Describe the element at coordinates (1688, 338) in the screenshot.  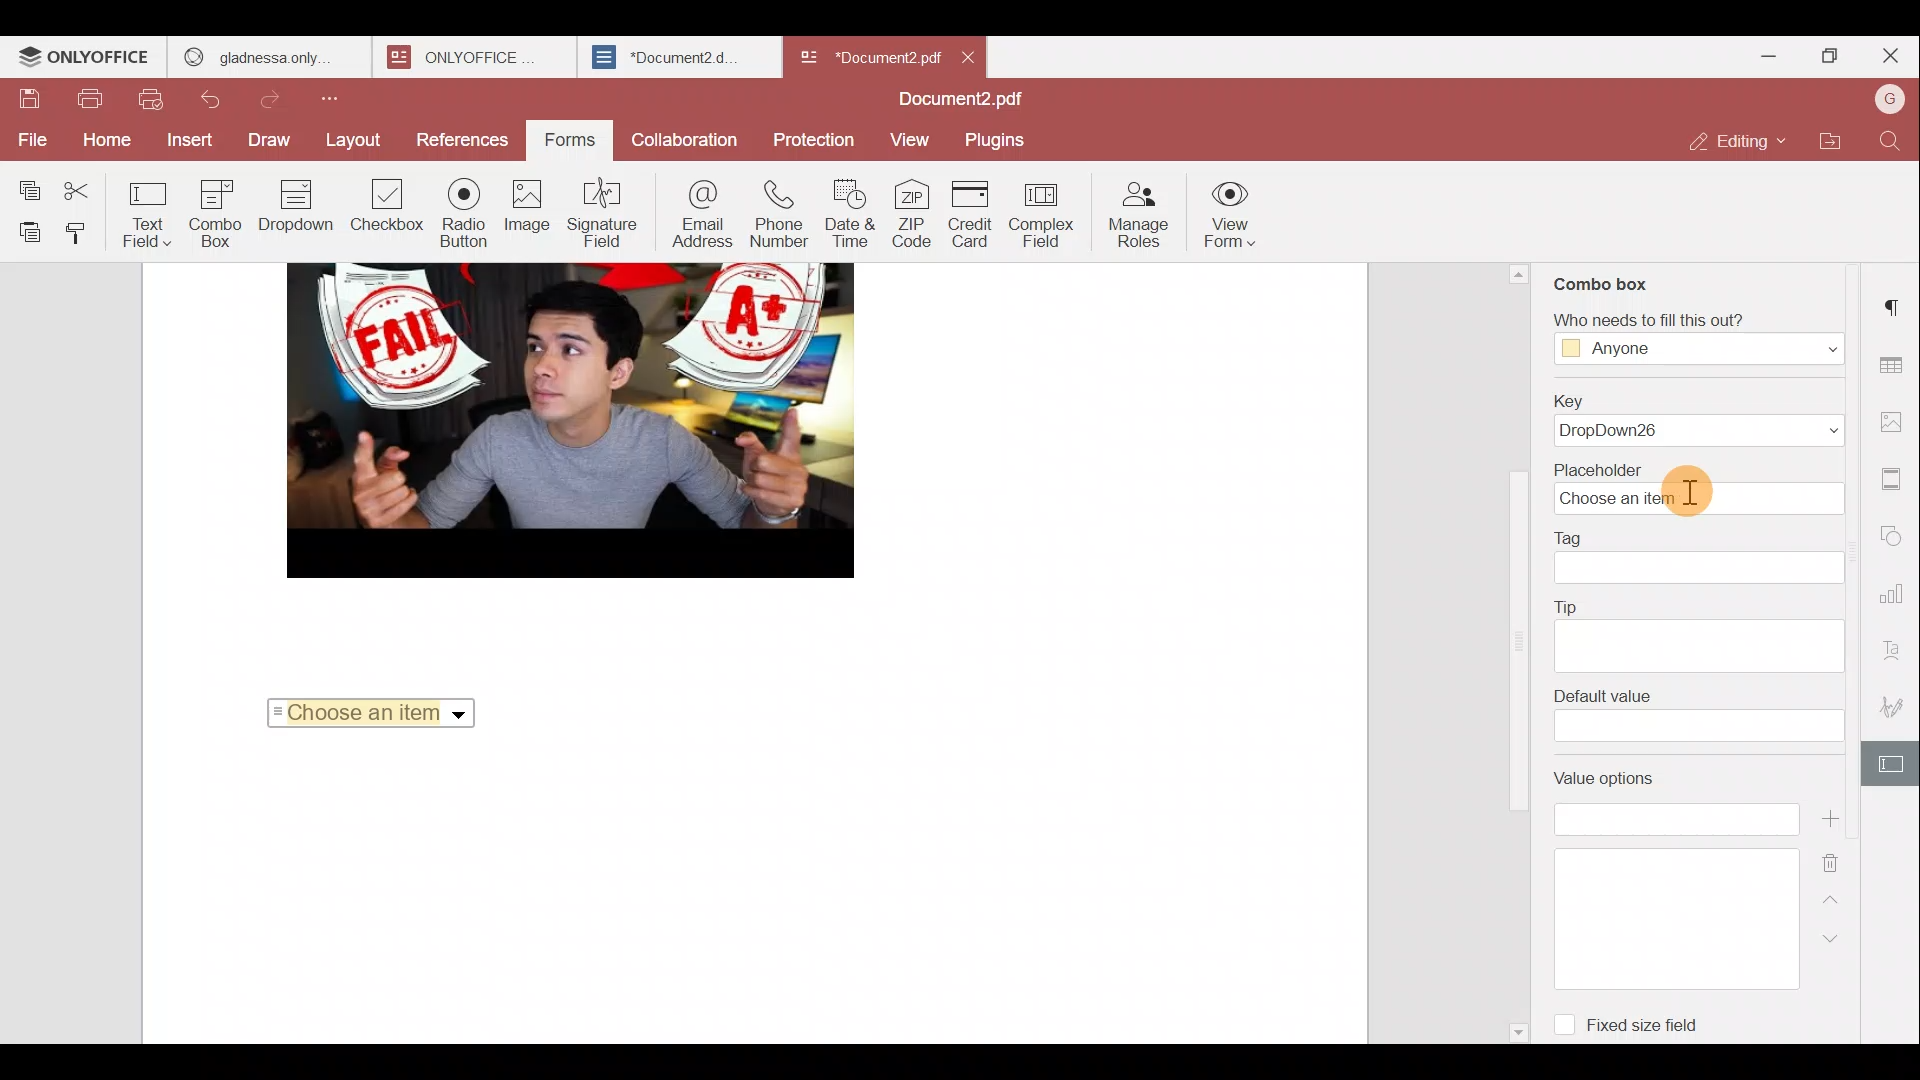
I see `‘Who needs to fill this out?` at that location.